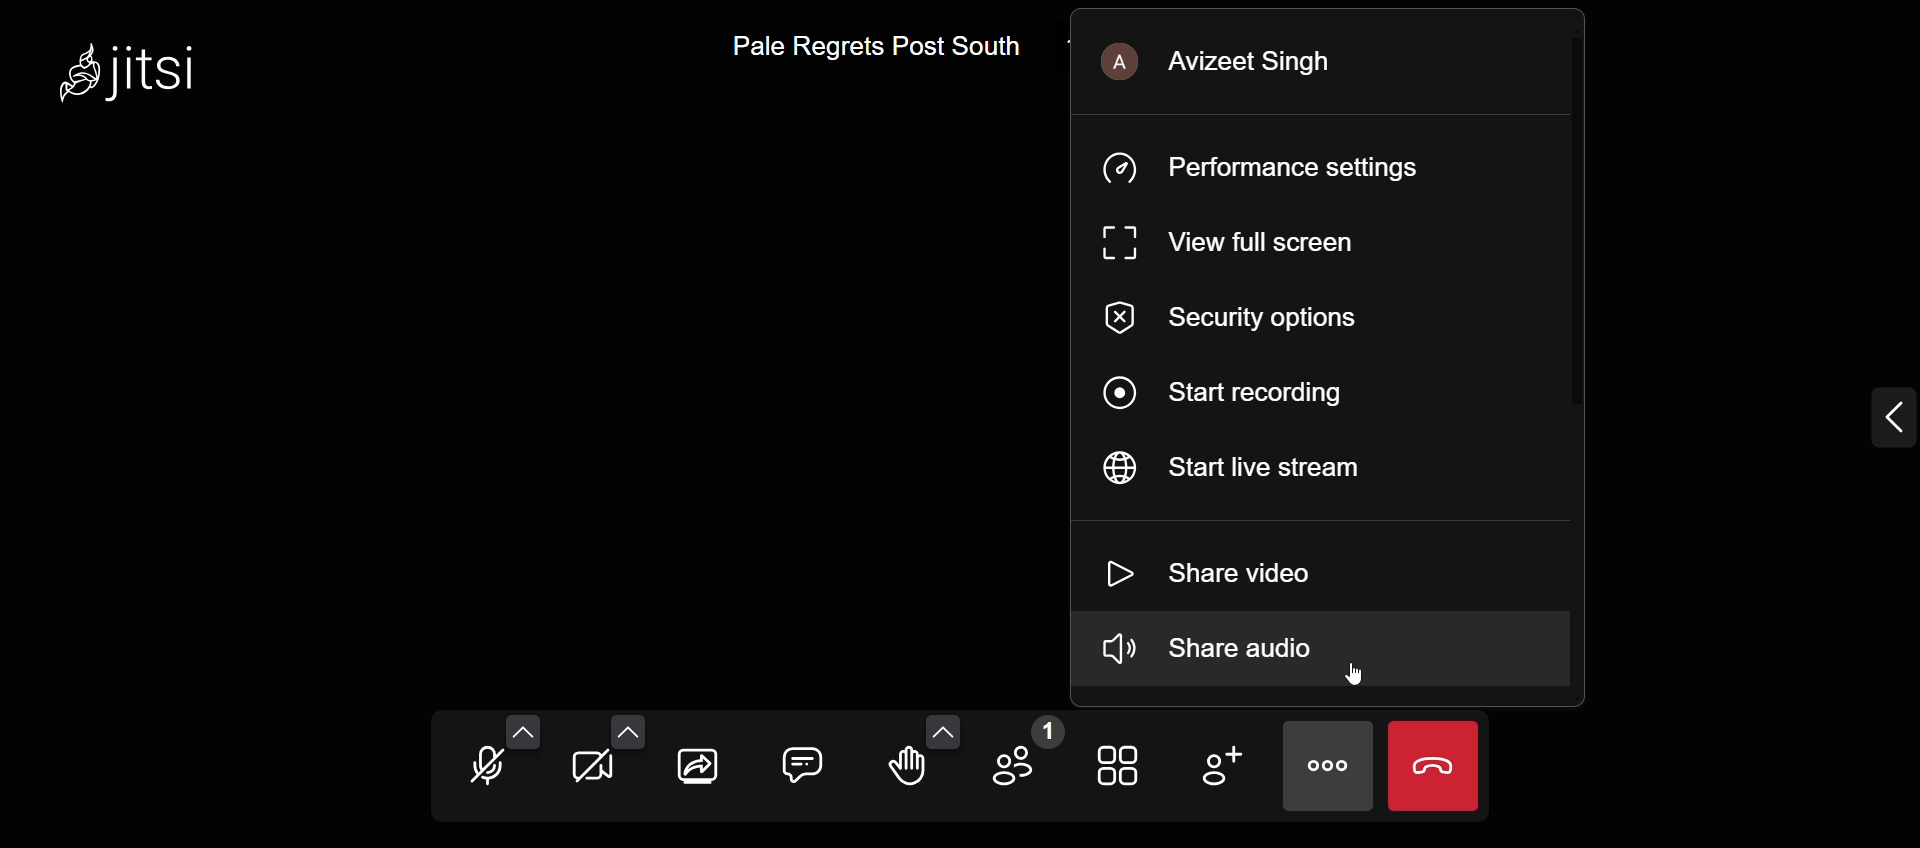  Describe the element at coordinates (1219, 764) in the screenshot. I see `add participants` at that location.